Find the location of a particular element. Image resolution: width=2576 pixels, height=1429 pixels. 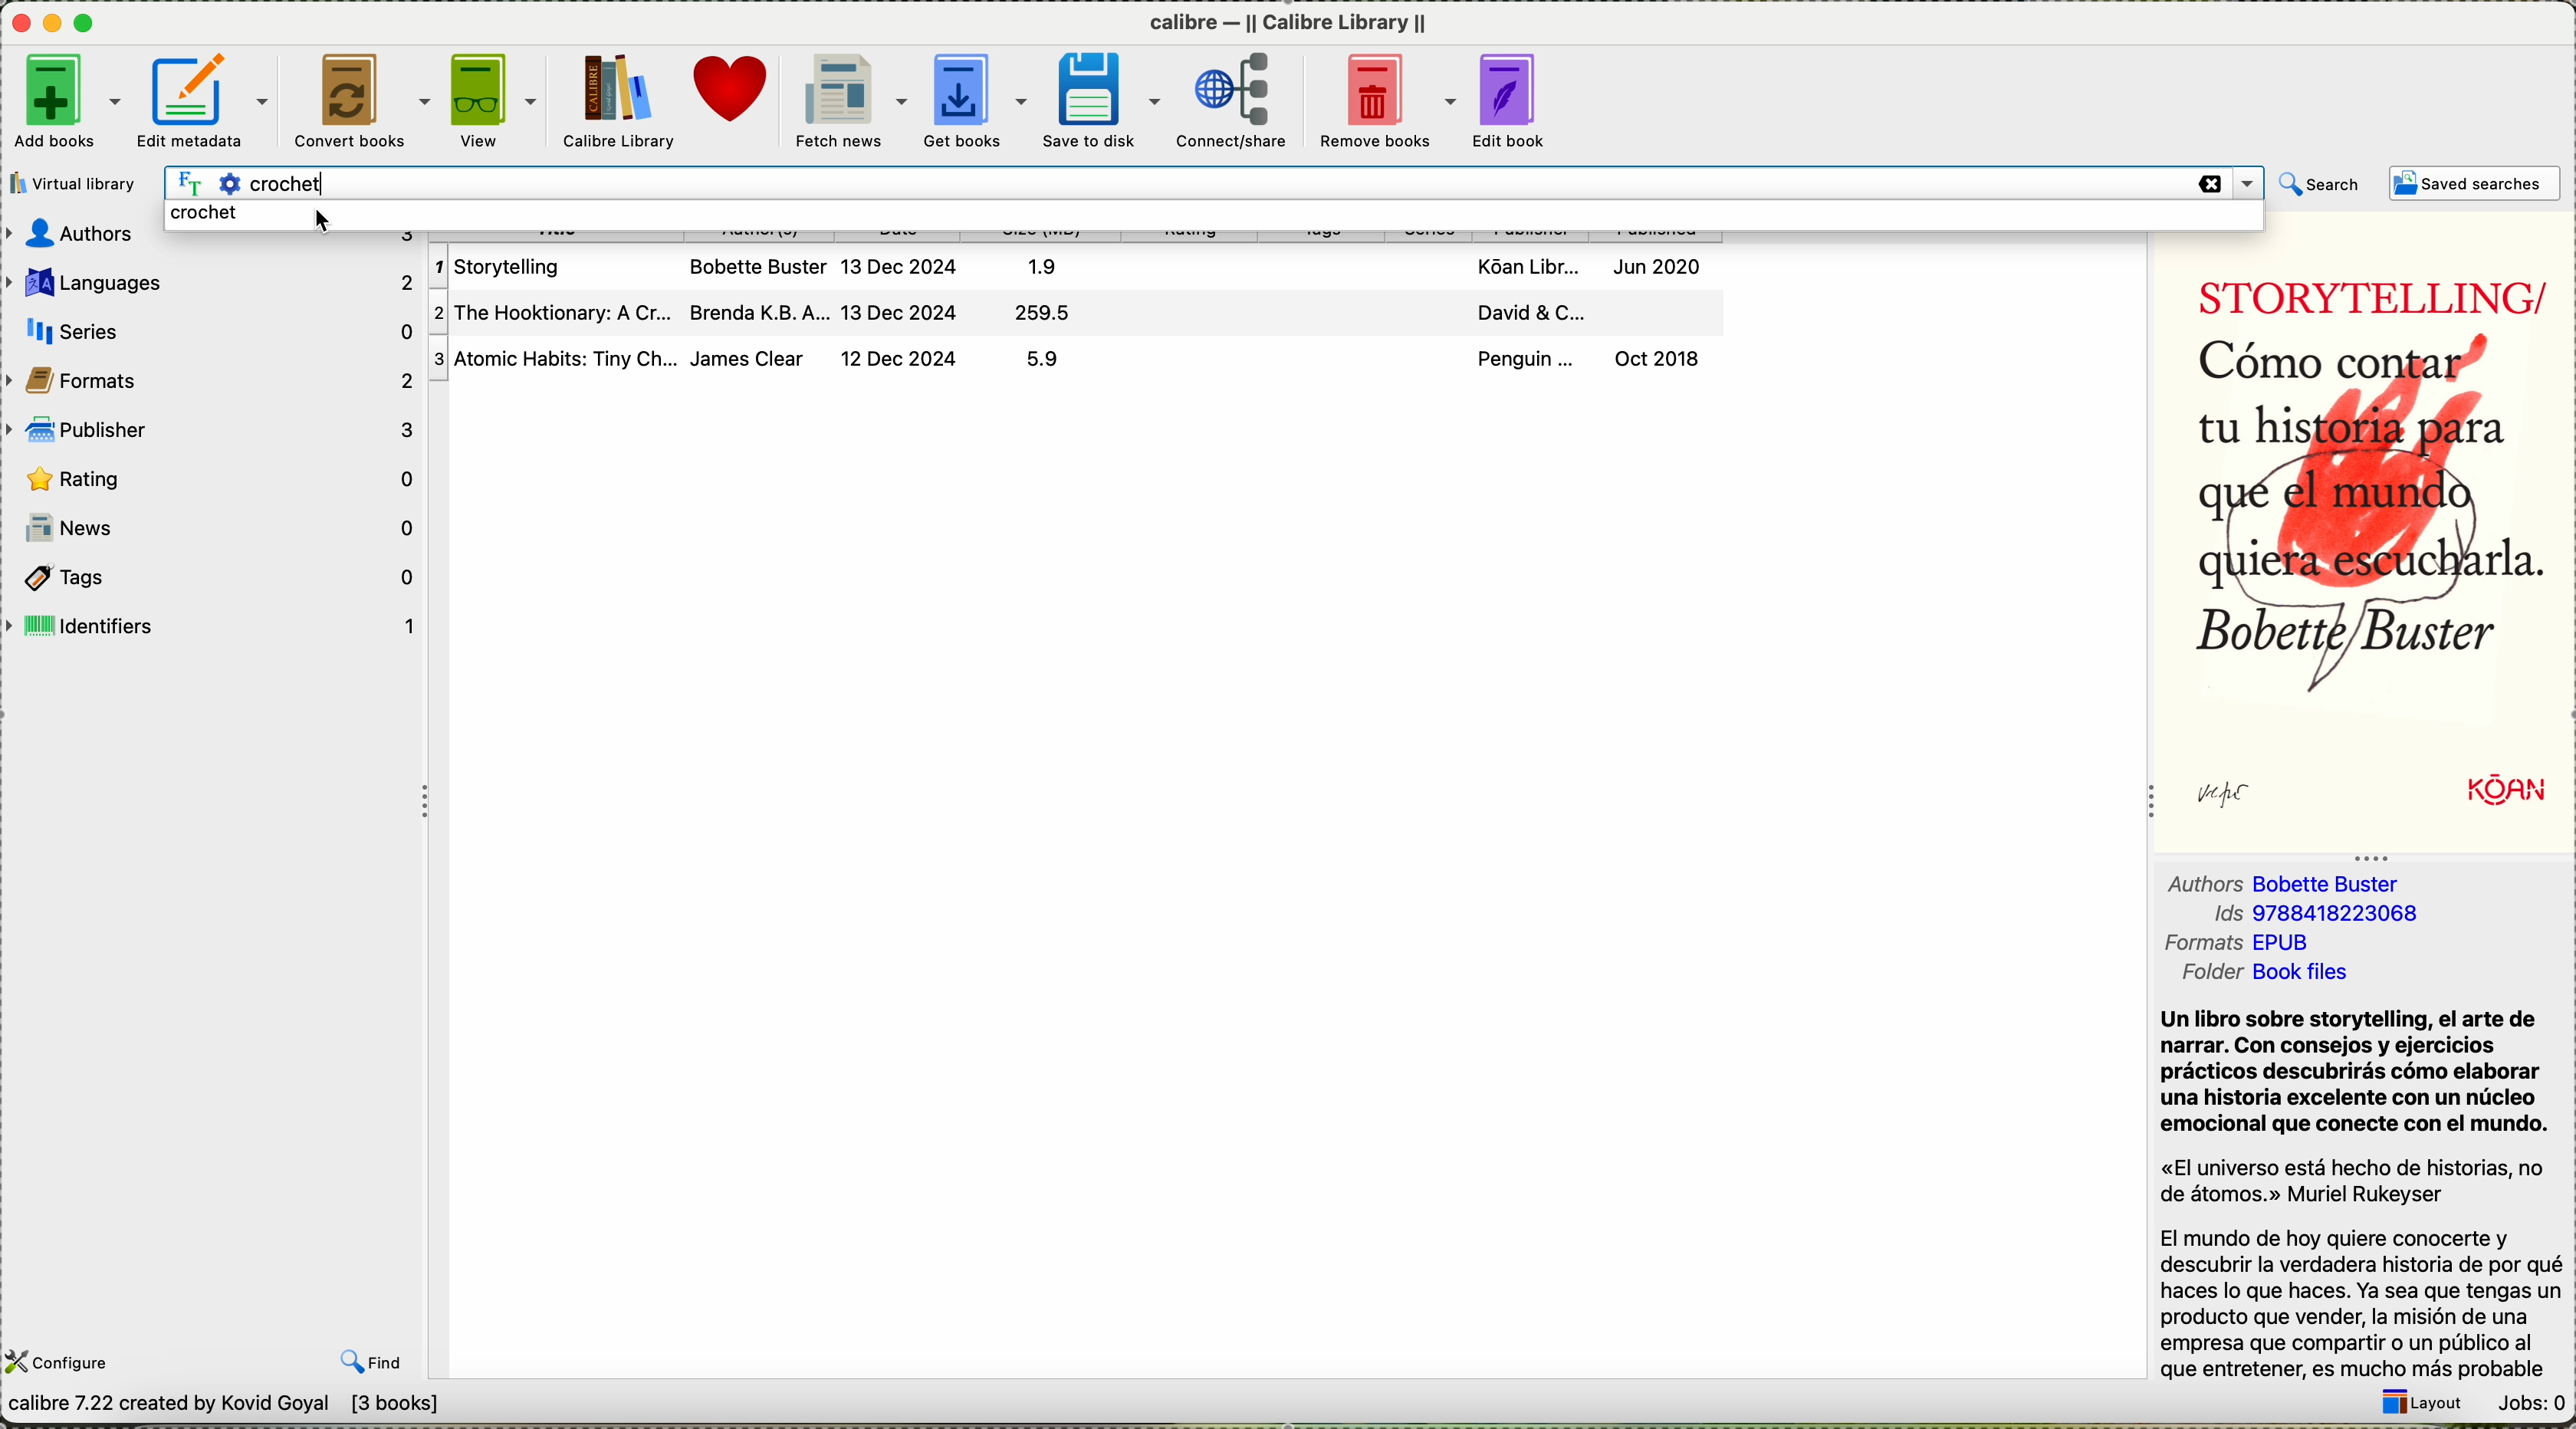

James Clear is located at coordinates (754, 359).